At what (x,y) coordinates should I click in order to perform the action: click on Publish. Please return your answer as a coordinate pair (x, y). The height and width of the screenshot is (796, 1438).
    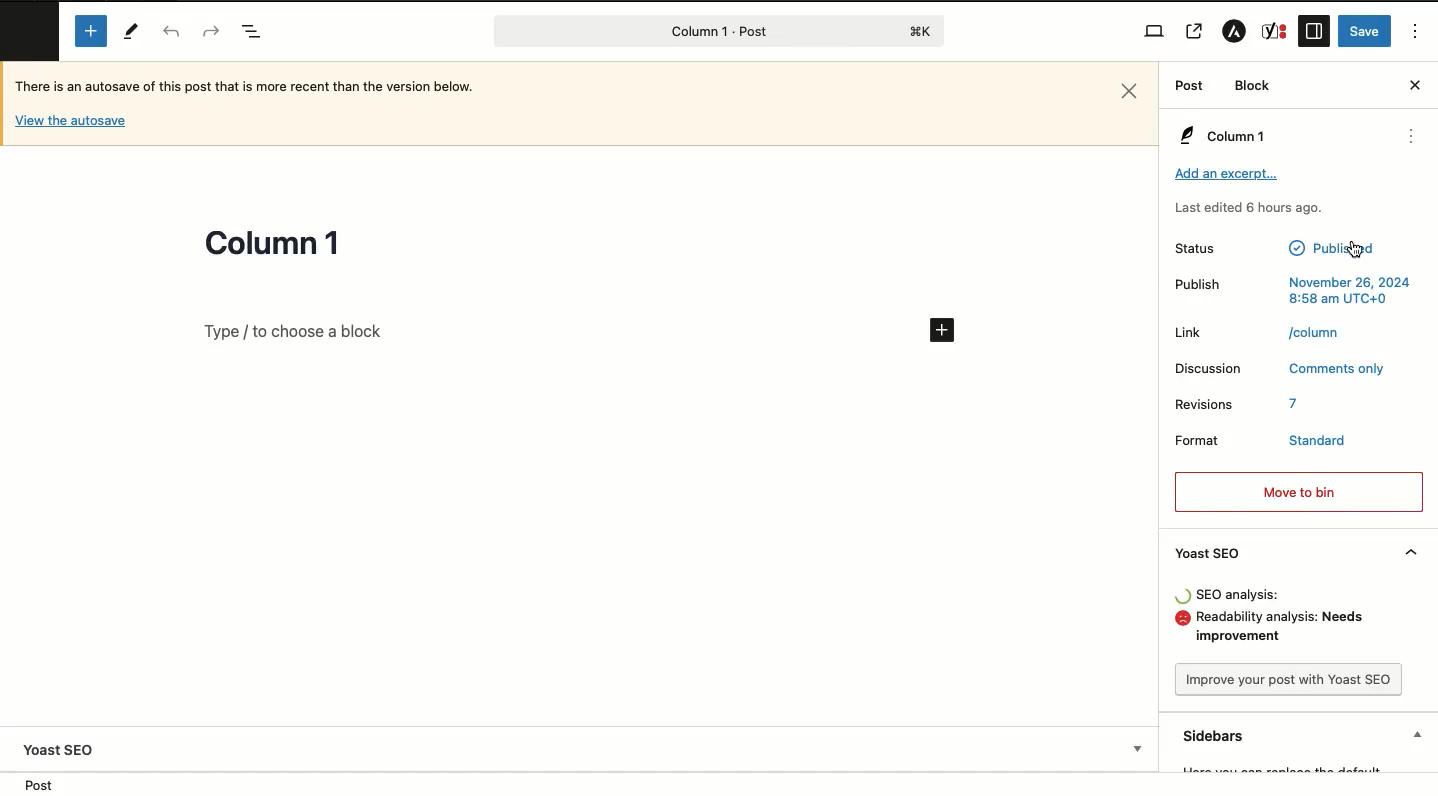
    Looking at the image, I should click on (1196, 285).